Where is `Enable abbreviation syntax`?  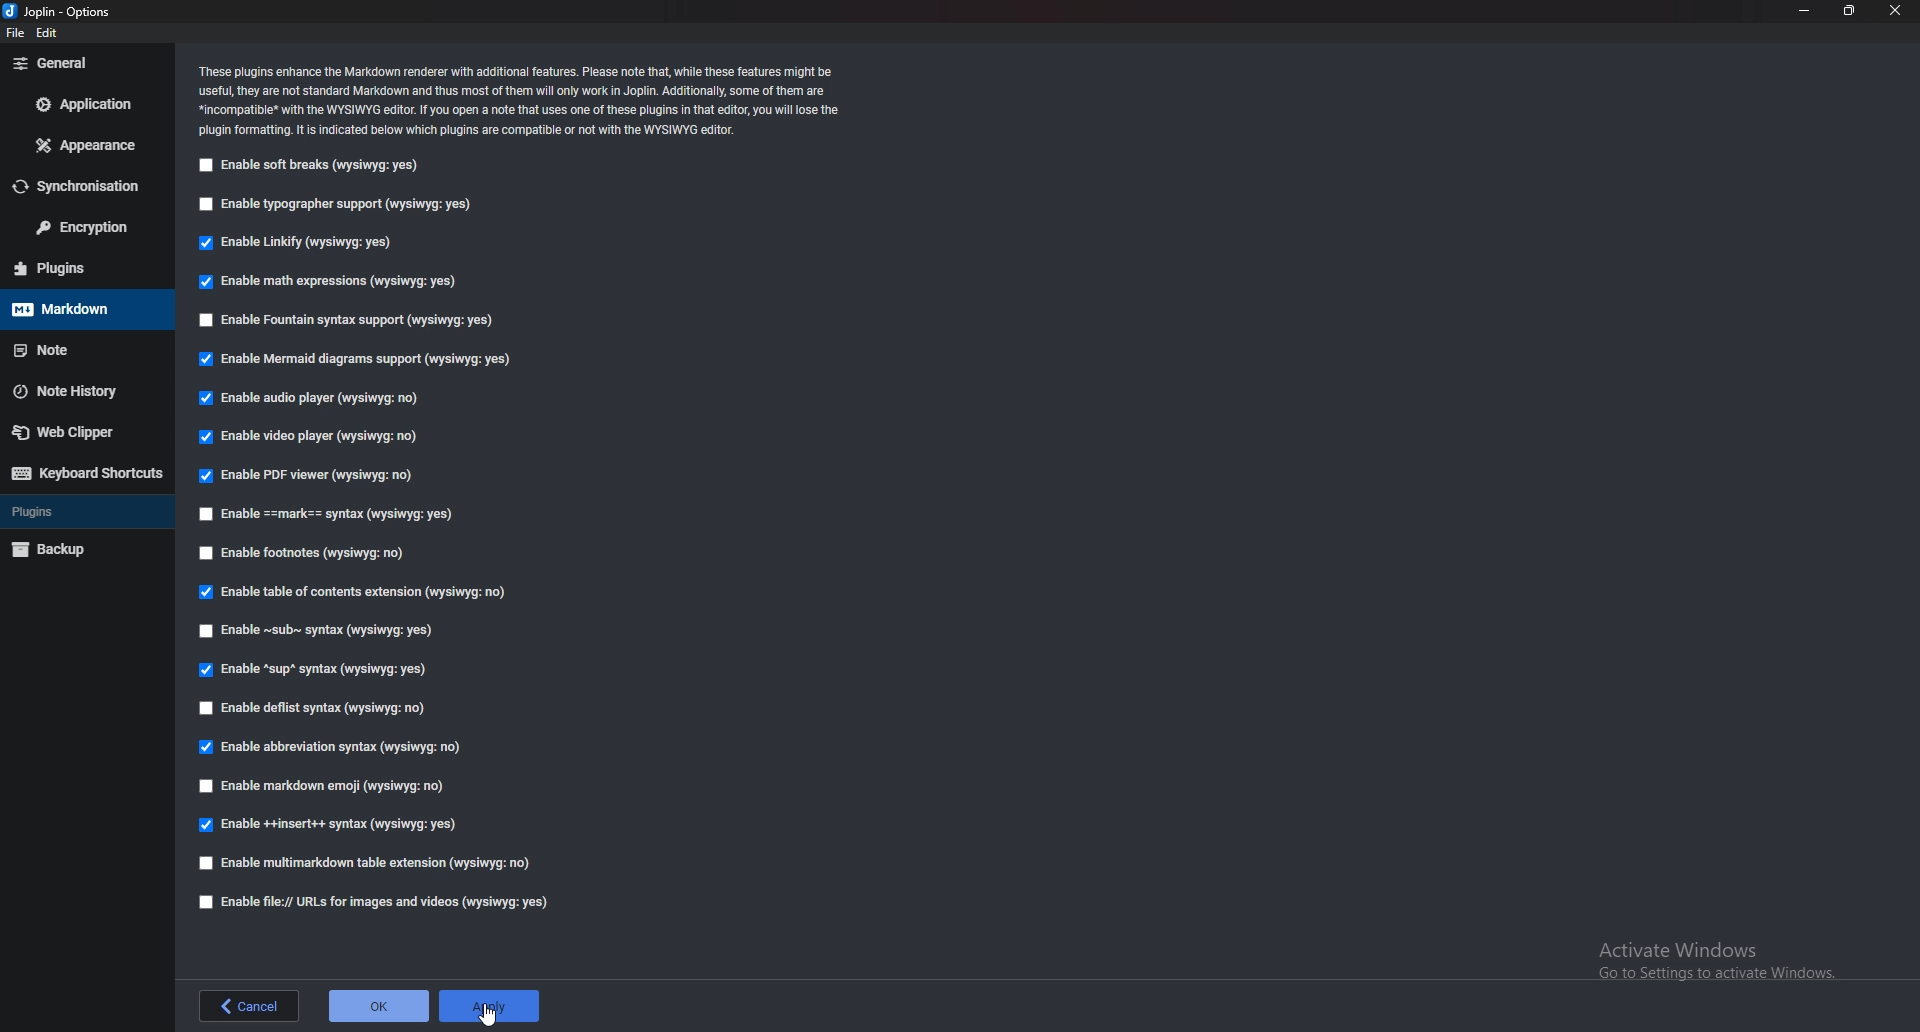 Enable abbreviation syntax is located at coordinates (327, 749).